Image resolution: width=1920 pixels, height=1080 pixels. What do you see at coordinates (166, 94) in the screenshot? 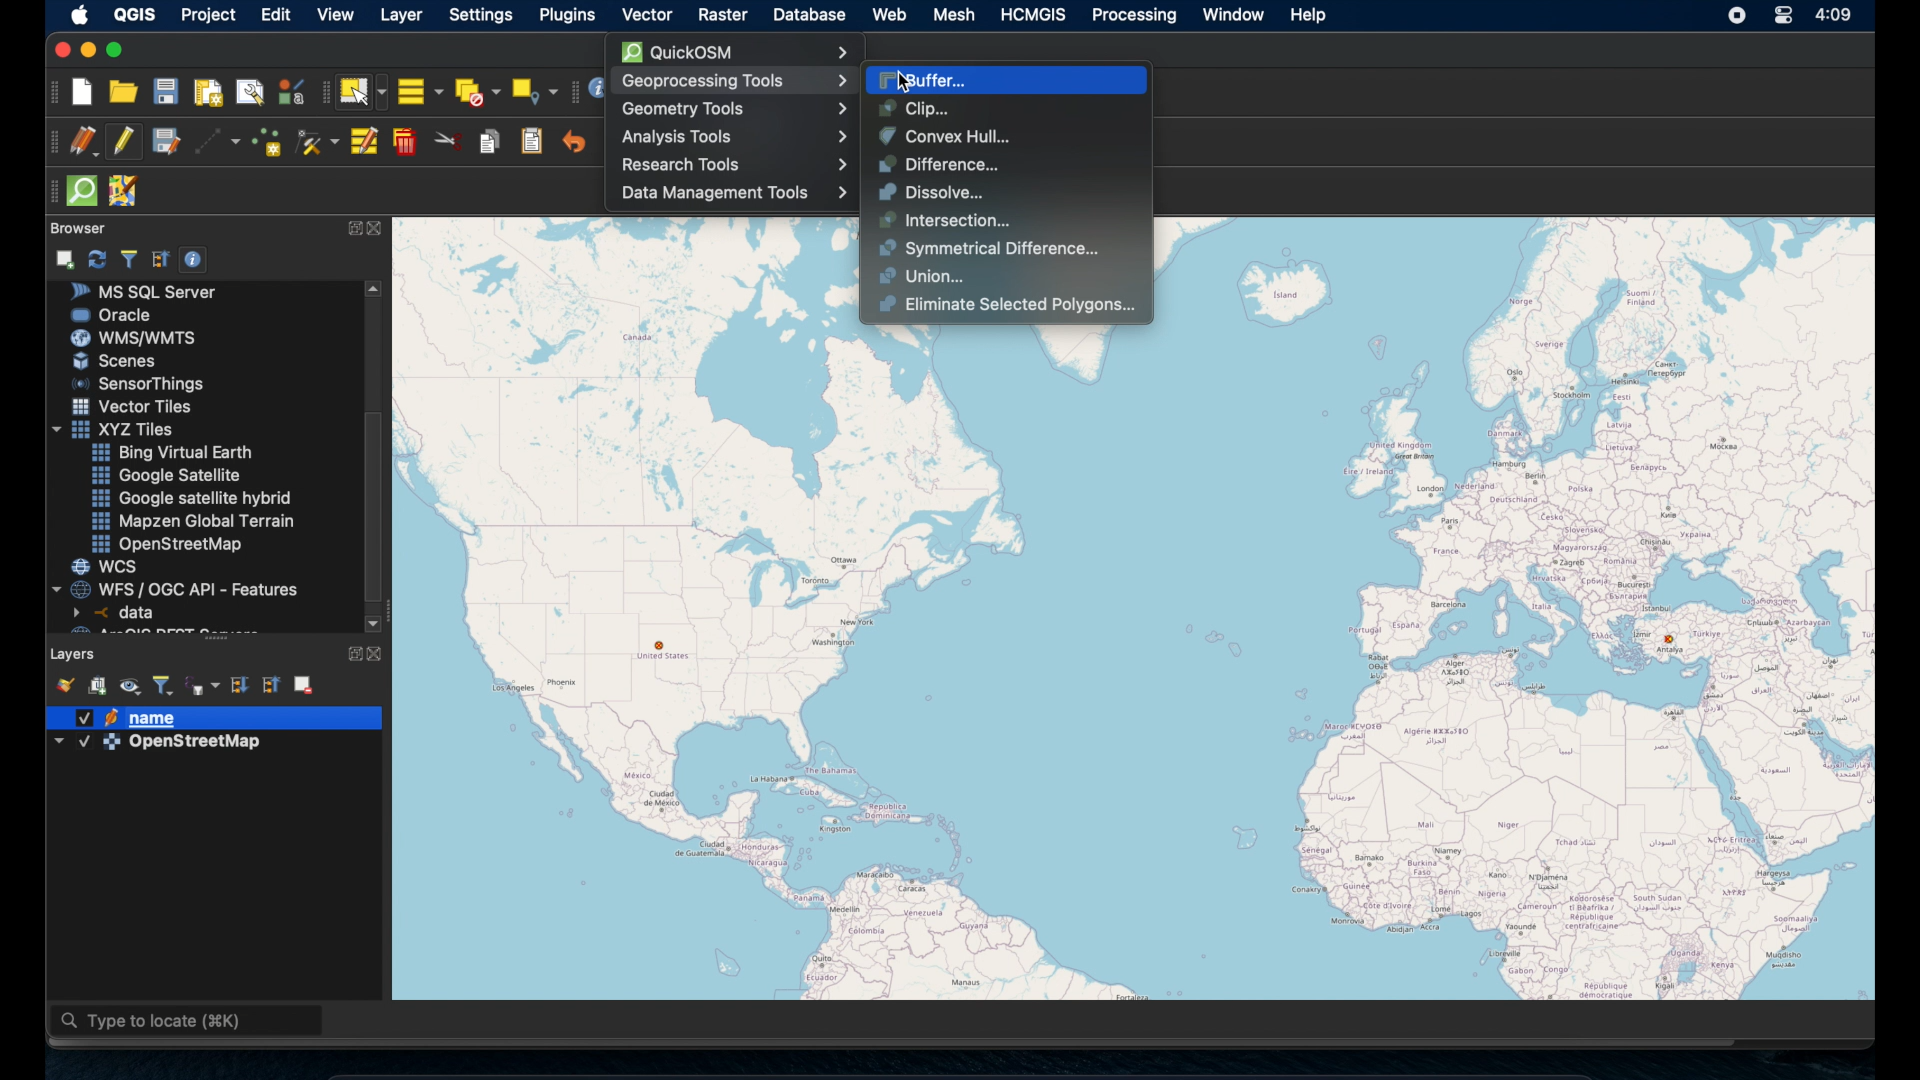
I see `save project` at bounding box center [166, 94].